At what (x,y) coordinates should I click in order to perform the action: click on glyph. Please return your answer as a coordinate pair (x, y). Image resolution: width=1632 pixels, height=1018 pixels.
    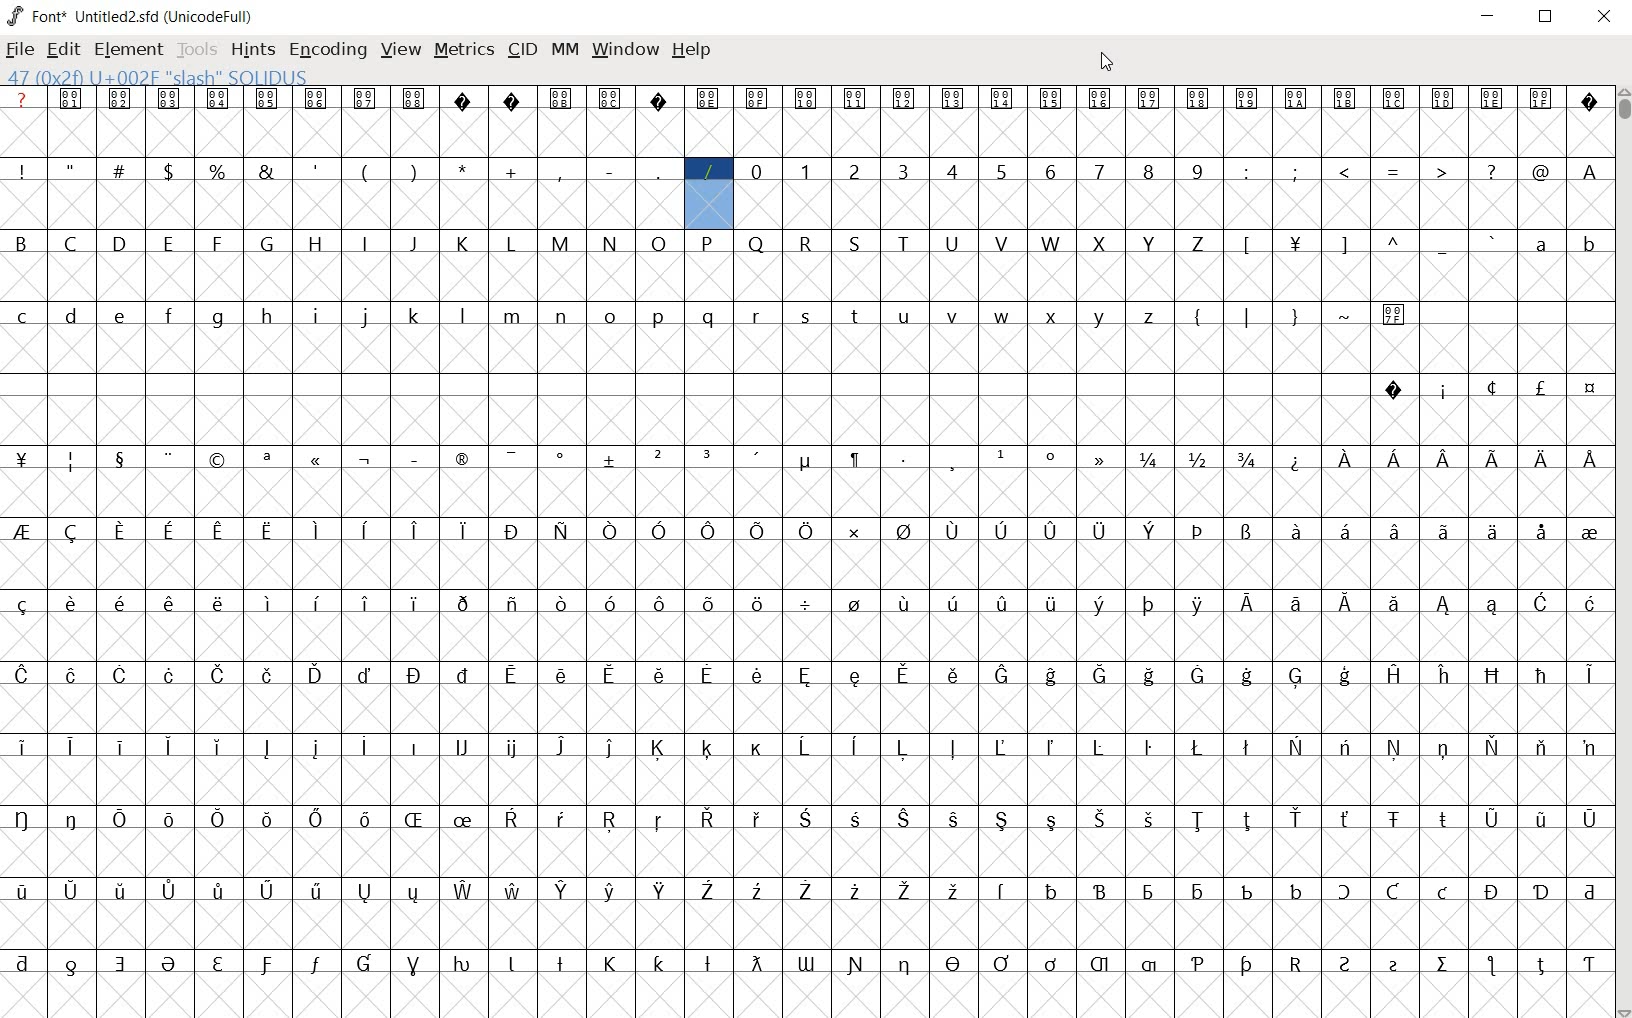
    Looking at the image, I should click on (804, 818).